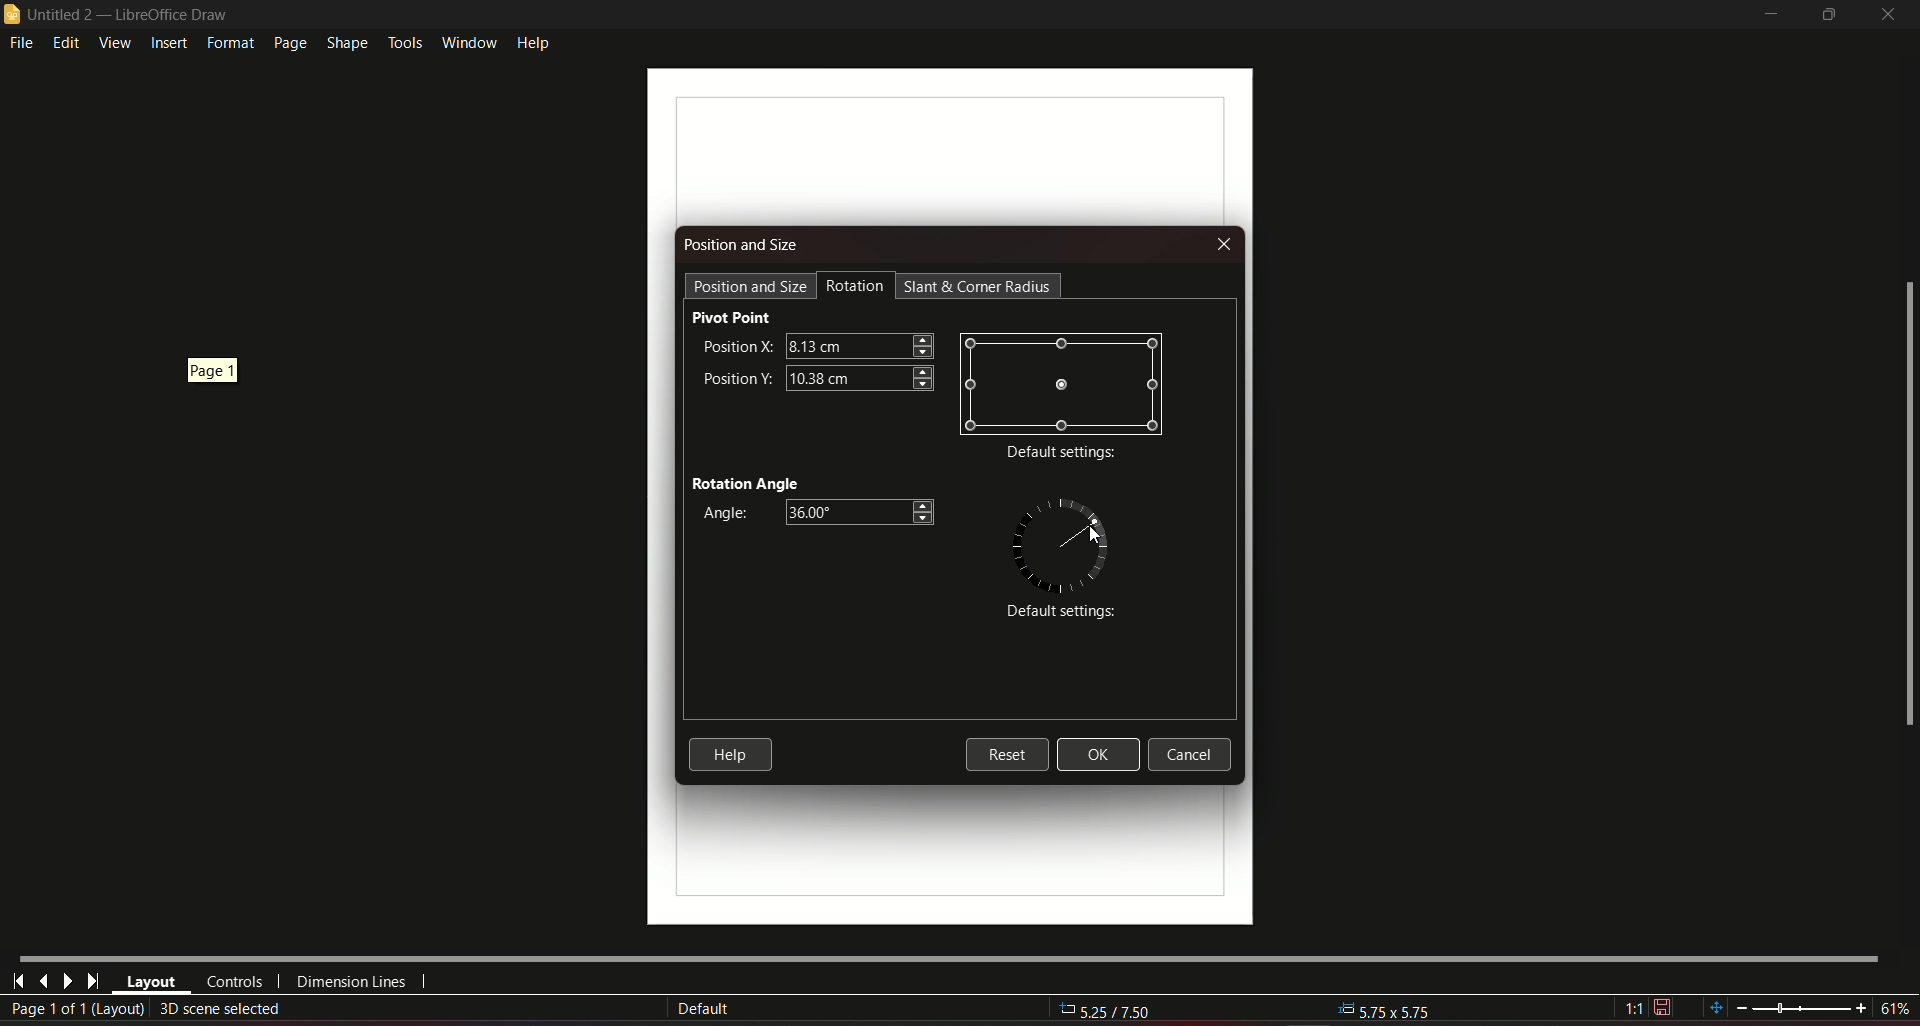 The height and width of the screenshot is (1026, 1920). What do you see at coordinates (1890, 14) in the screenshot?
I see `close` at bounding box center [1890, 14].